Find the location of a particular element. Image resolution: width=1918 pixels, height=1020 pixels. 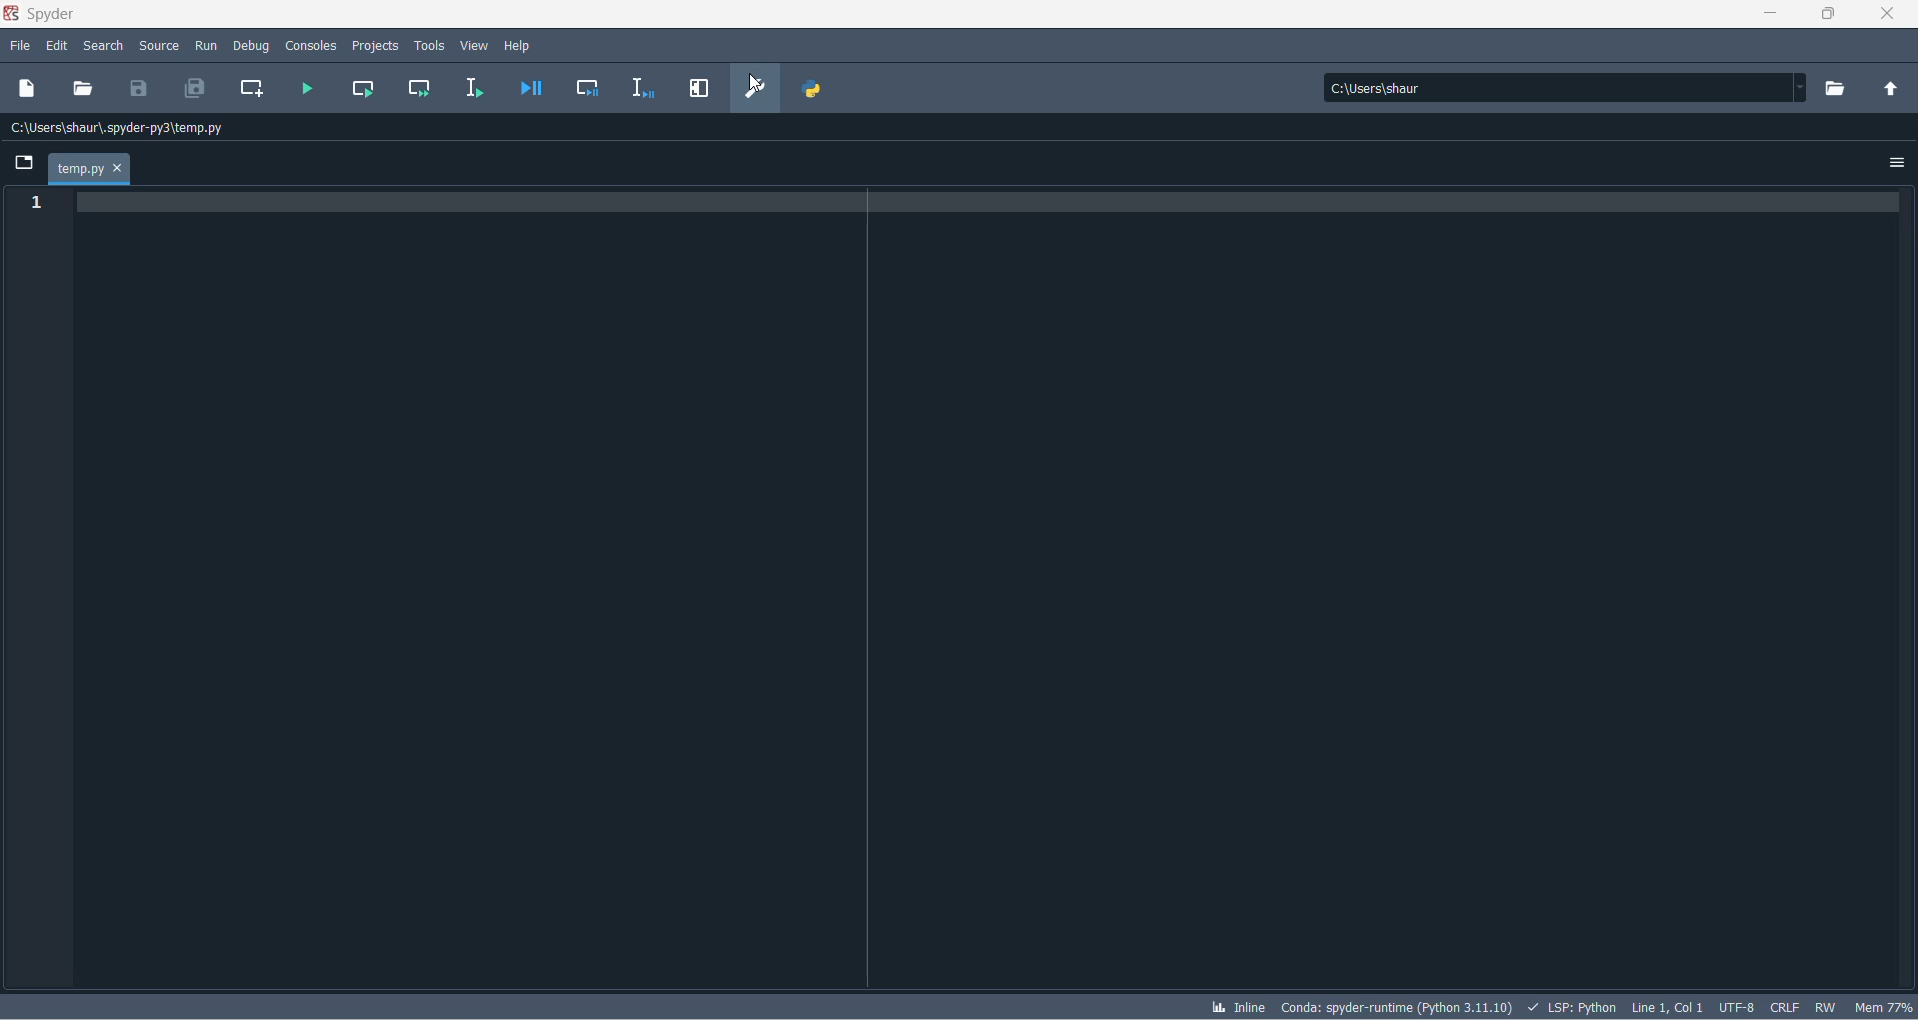

line number is located at coordinates (41, 204).